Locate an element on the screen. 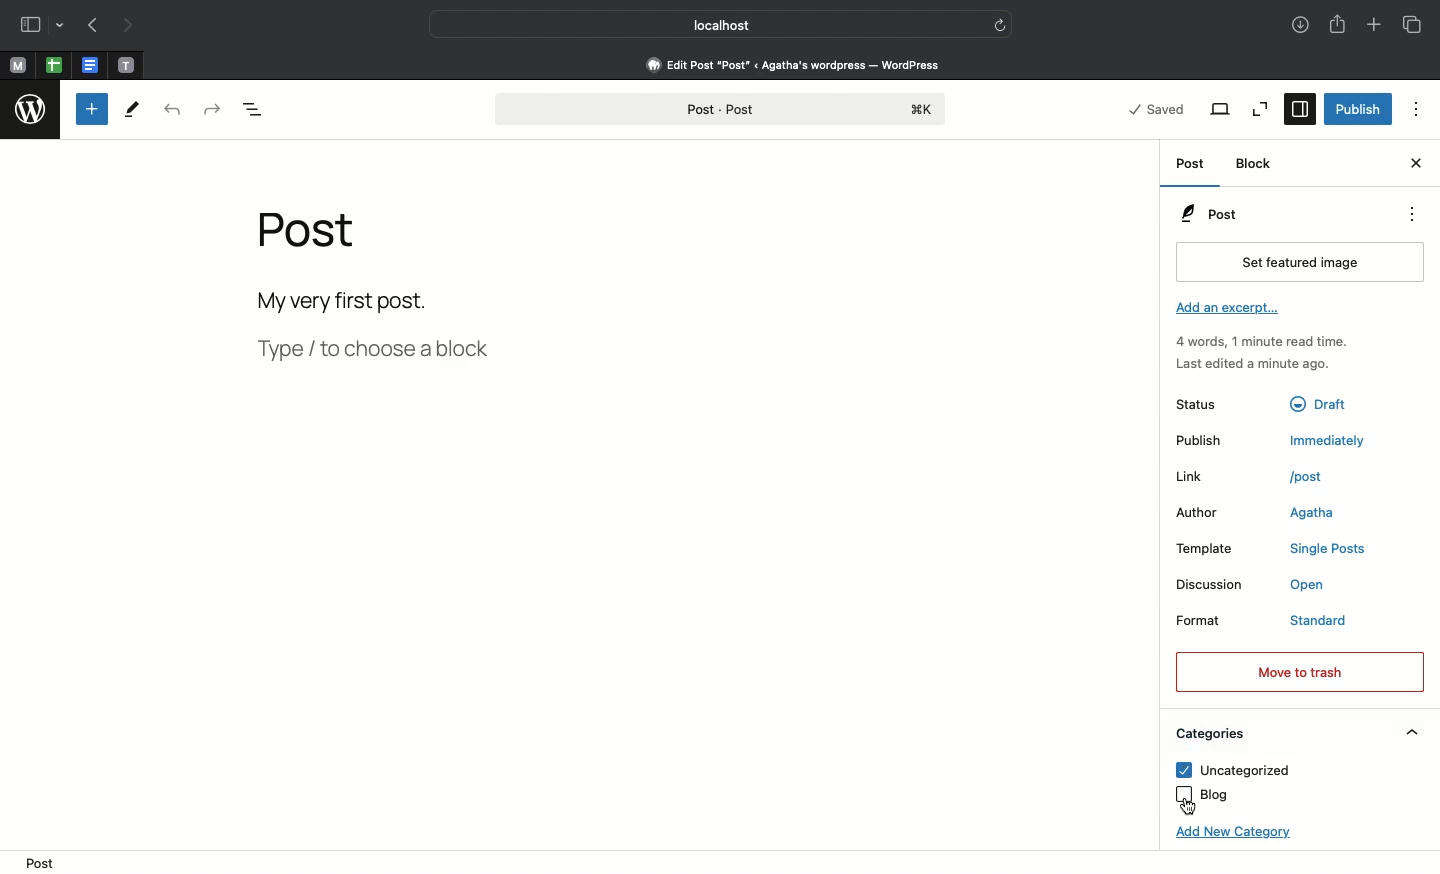 This screenshot has height=874, width=1440. Local host is located at coordinates (708, 24).